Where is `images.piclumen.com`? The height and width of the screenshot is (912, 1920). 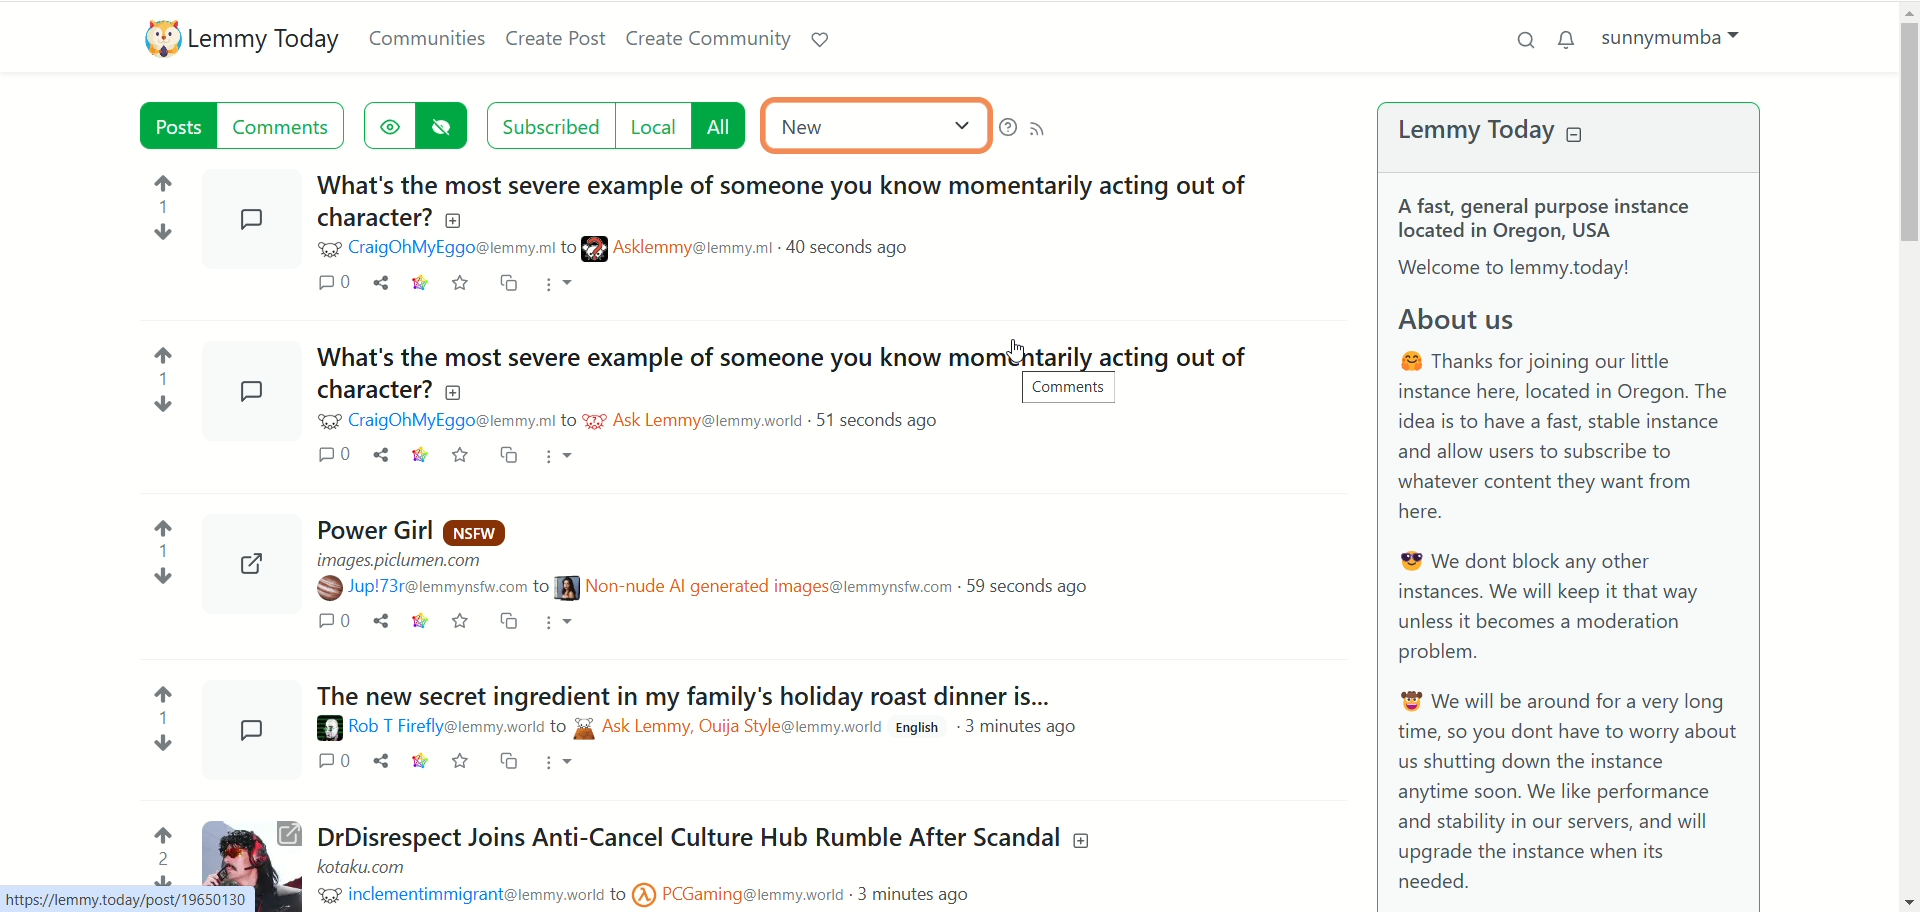 images.piclumen.com is located at coordinates (400, 556).